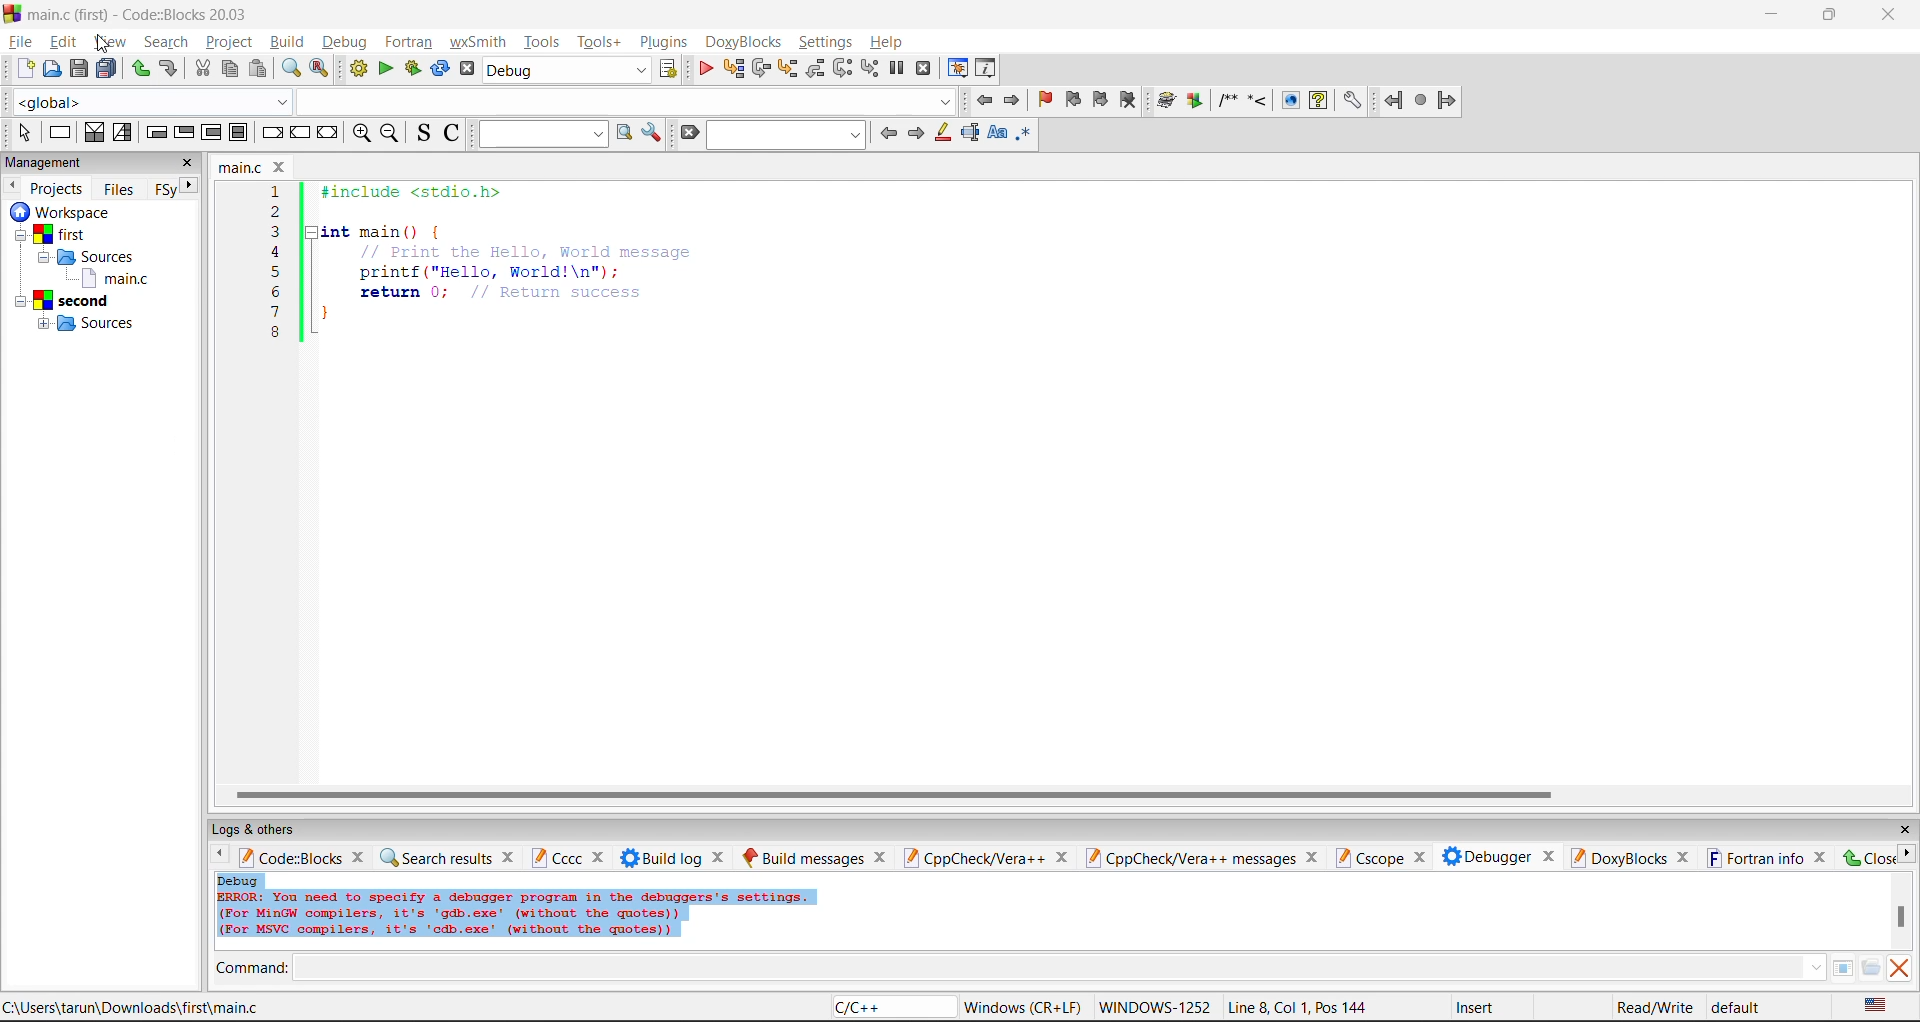 The height and width of the screenshot is (1022, 1920). What do you see at coordinates (986, 859) in the screenshot?
I see `cppcheck/vera++` at bounding box center [986, 859].